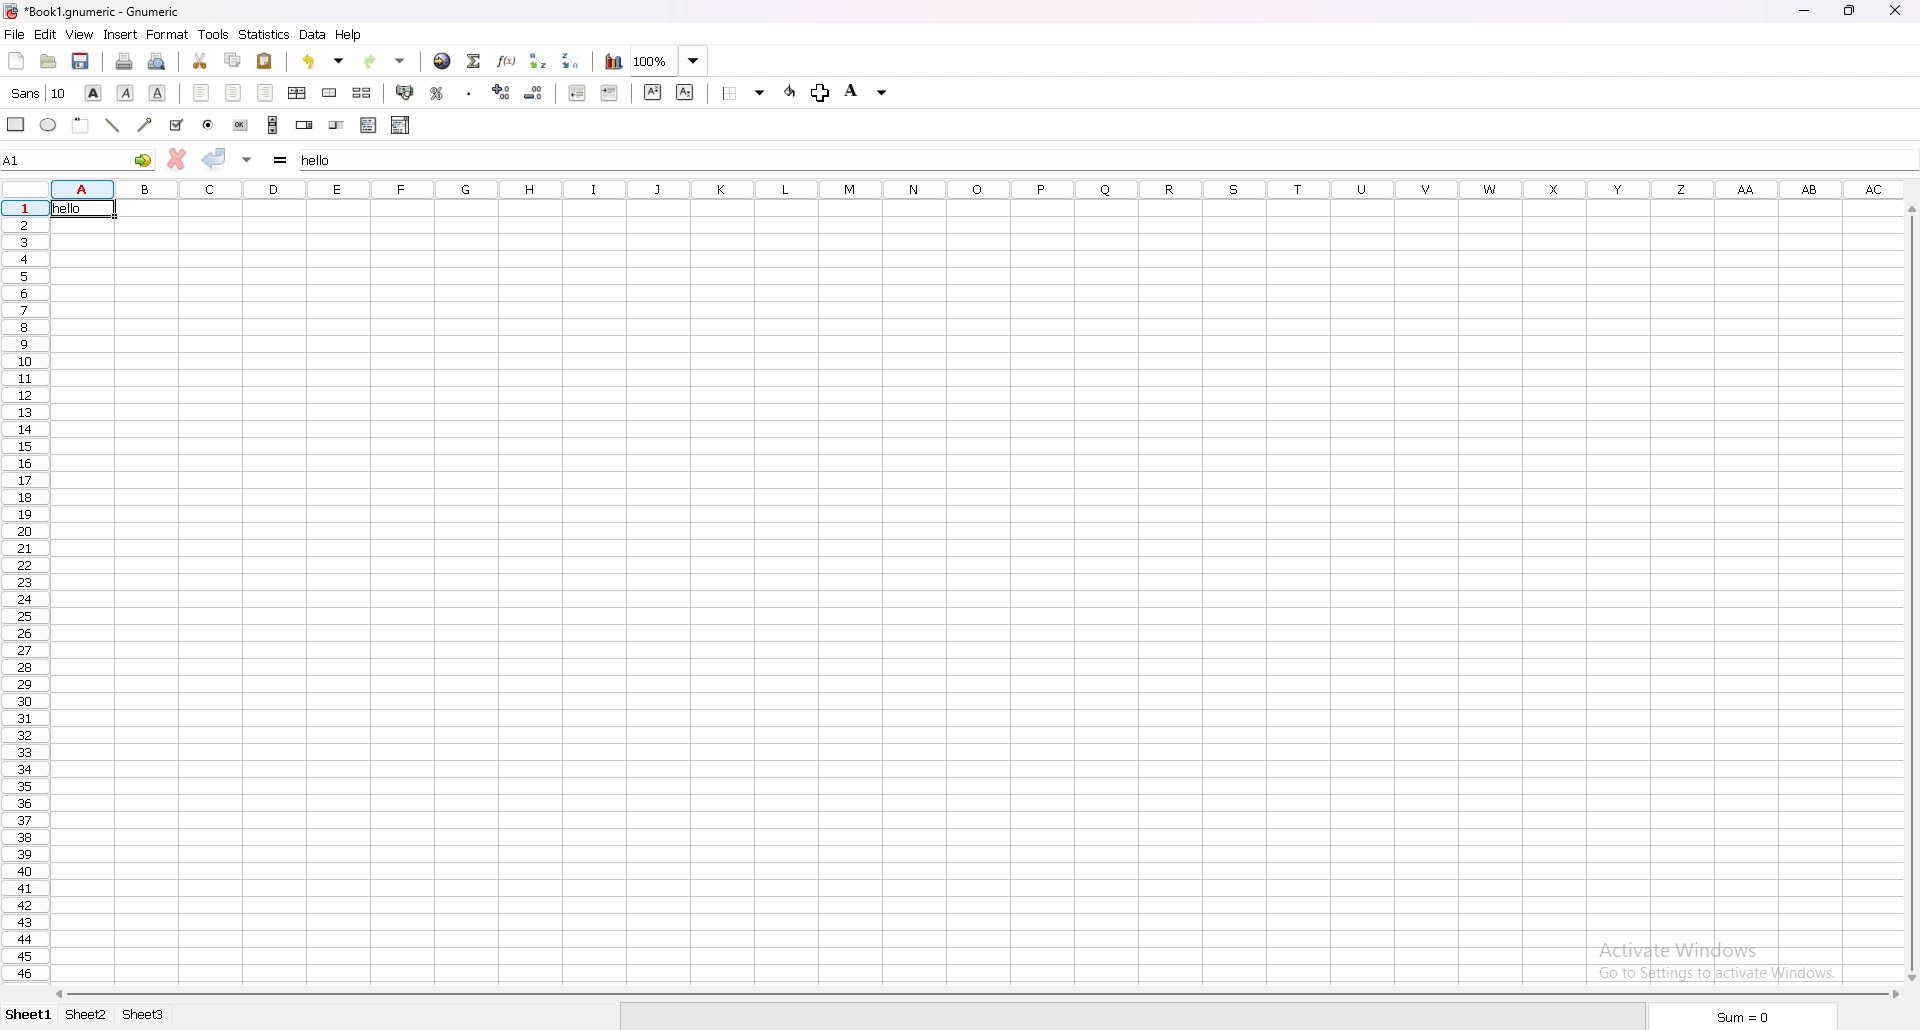 This screenshot has width=1920, height=1030. Describe the element at coordinates (469, 93) in the screenshot. I see `thousands separator` at that location.